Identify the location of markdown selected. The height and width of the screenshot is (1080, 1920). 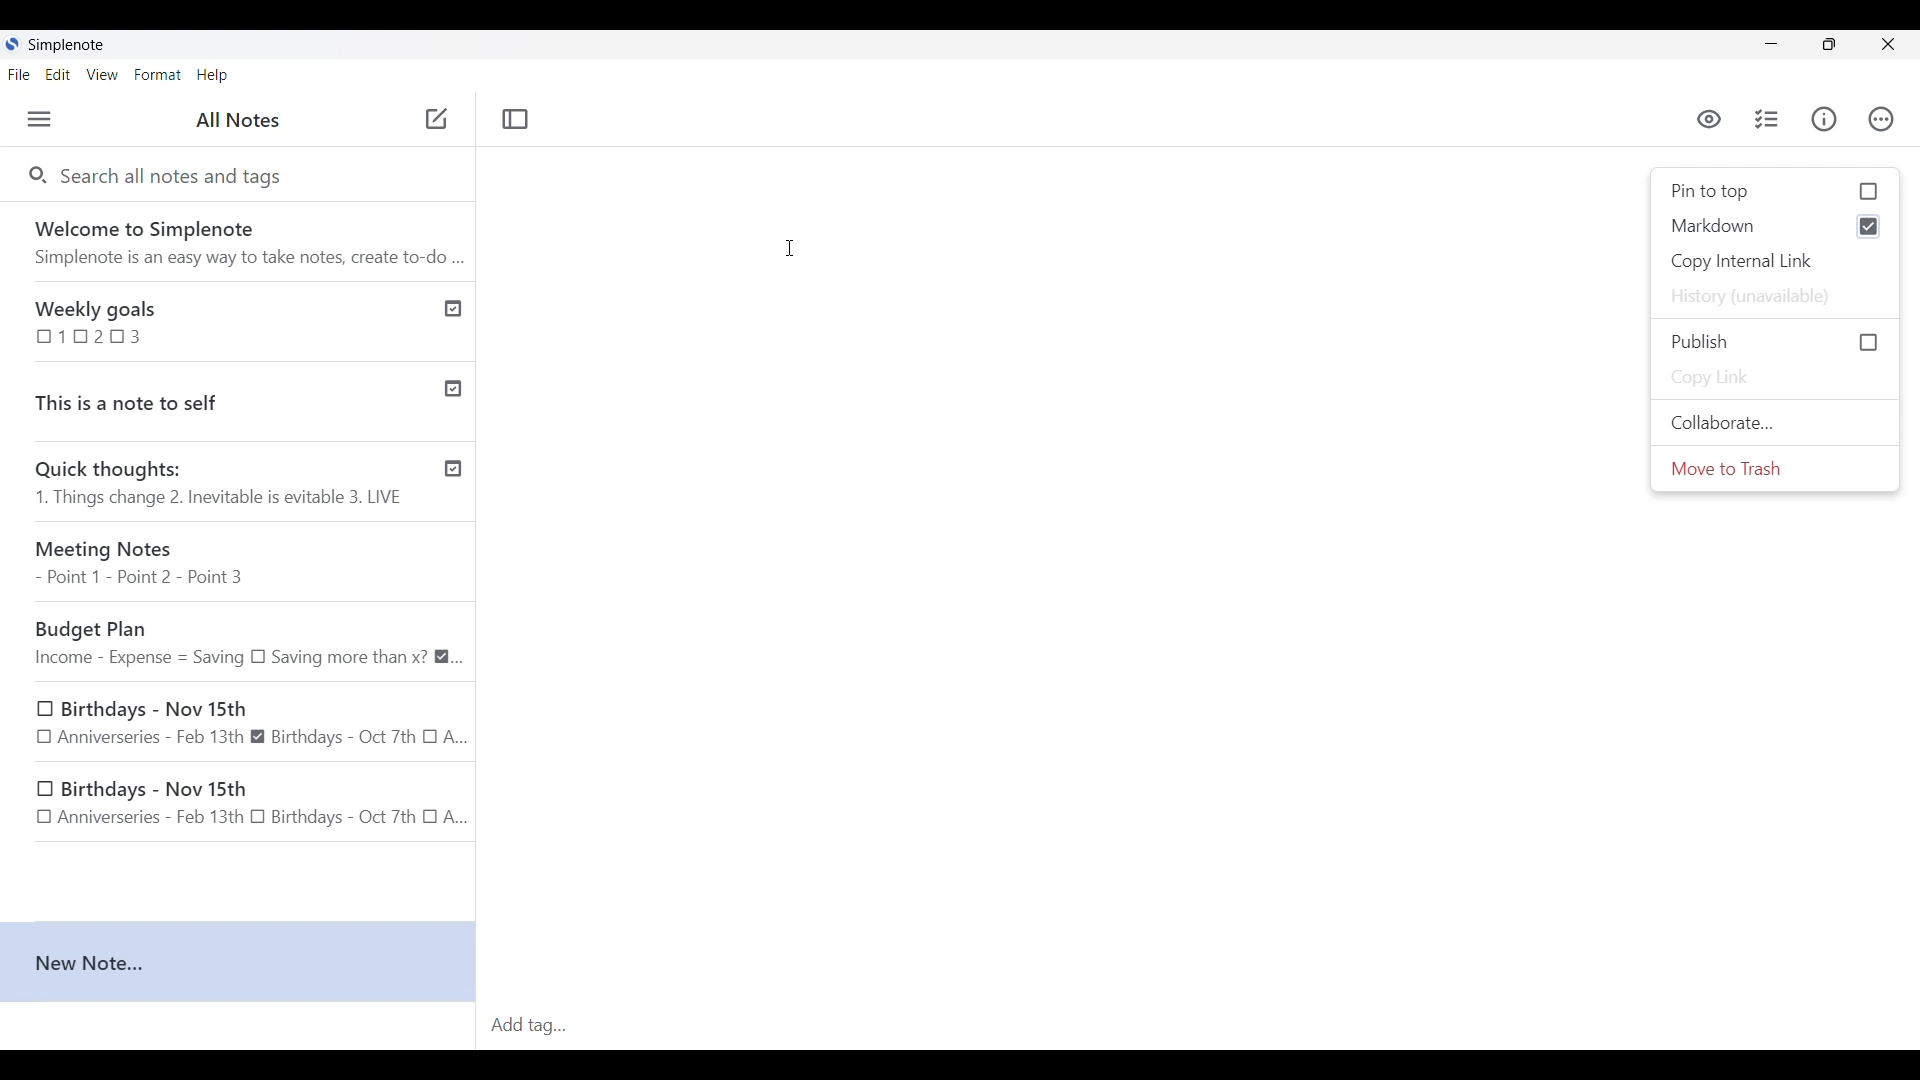
(1774, 226).